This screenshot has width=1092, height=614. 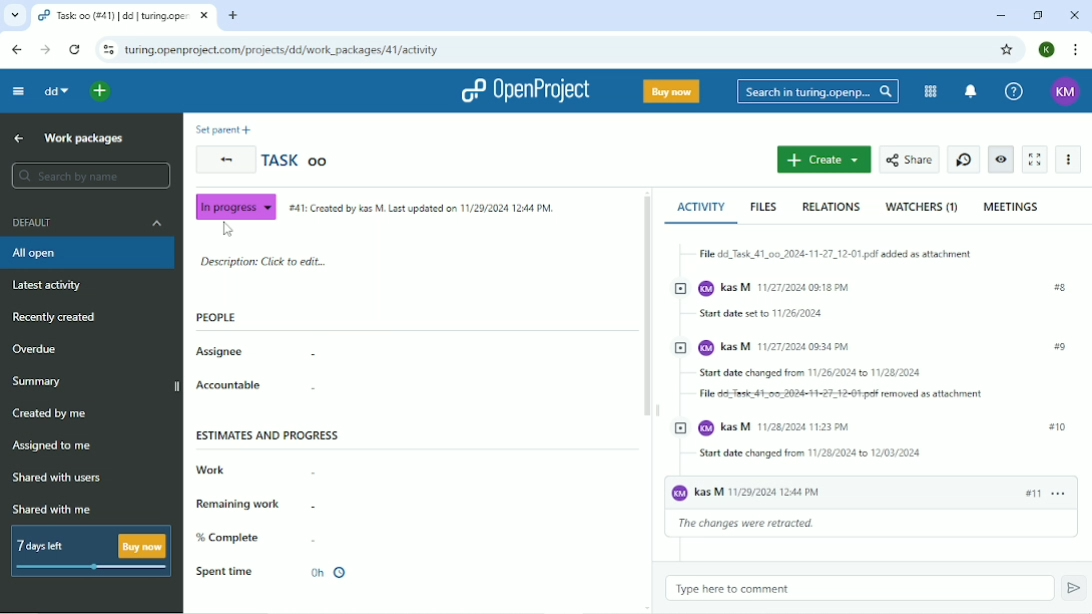 What do you see at coordinates (1002, 159) in the screenshot?
I see `Unwatch work progress` at bounding box center [1002, 159].